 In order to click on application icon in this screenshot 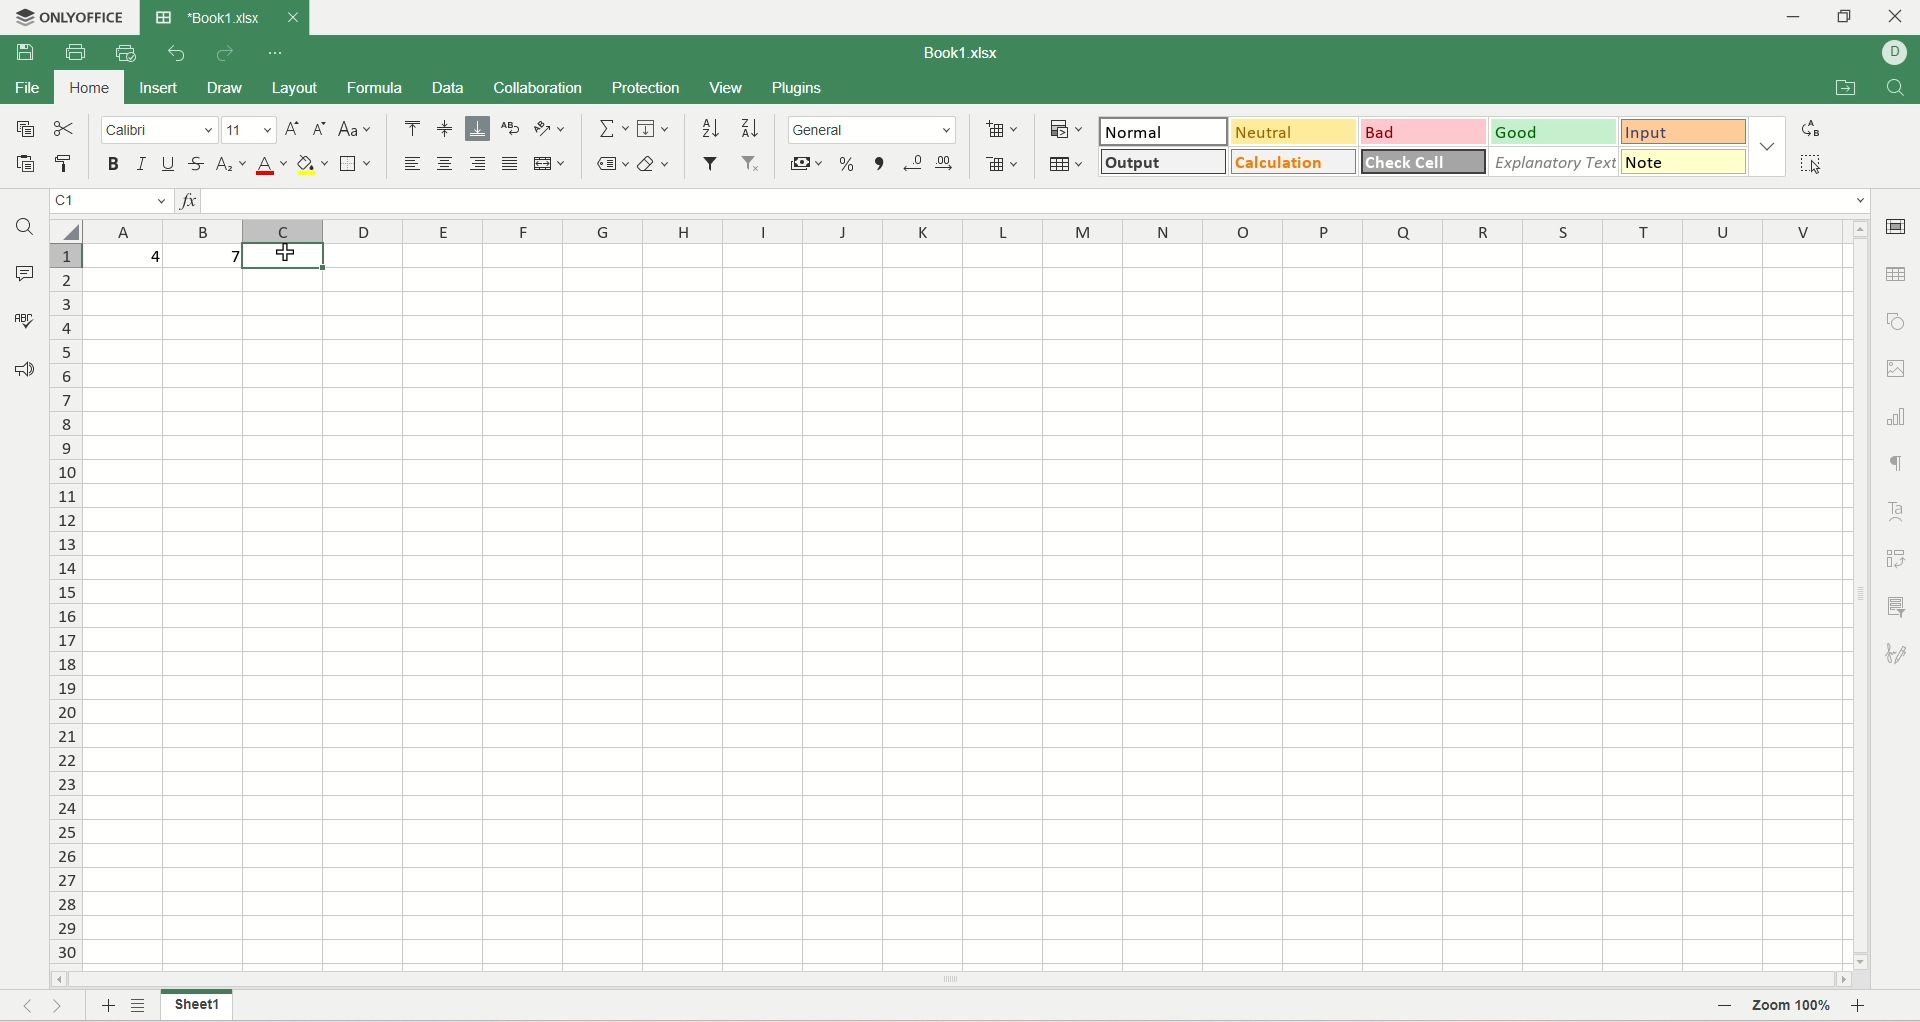, I will do `click(18, 15)`.